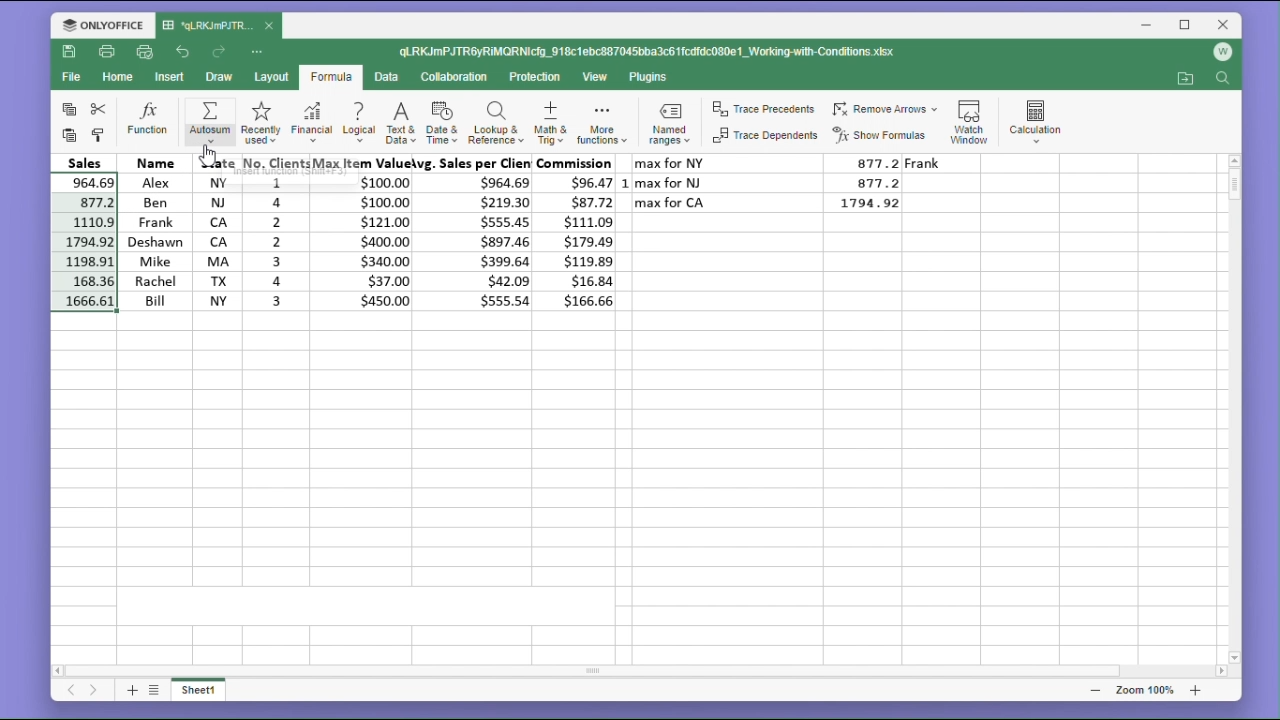 This screenshot has width=1280, height=720. Describe the element at coordinates (172, 77) in the screenshot. I see `insert` at that location.